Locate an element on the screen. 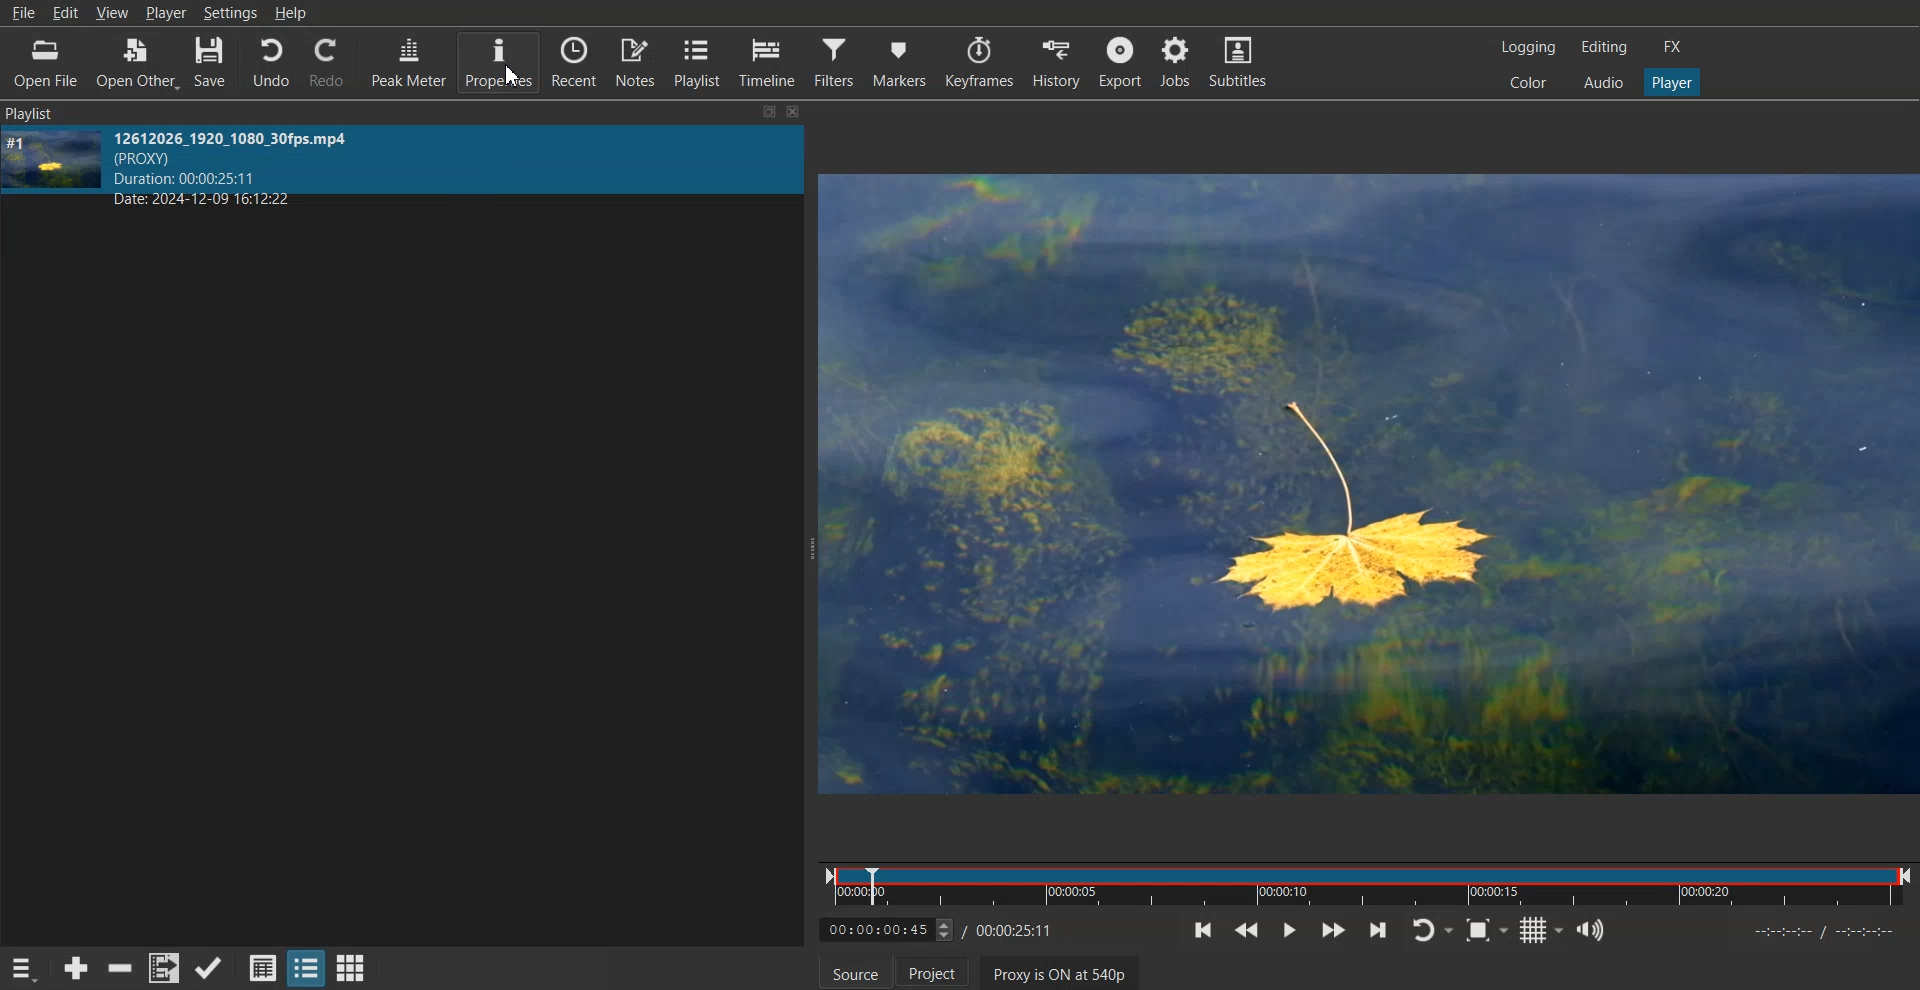  Audio is located at coordinates (1601, 82).